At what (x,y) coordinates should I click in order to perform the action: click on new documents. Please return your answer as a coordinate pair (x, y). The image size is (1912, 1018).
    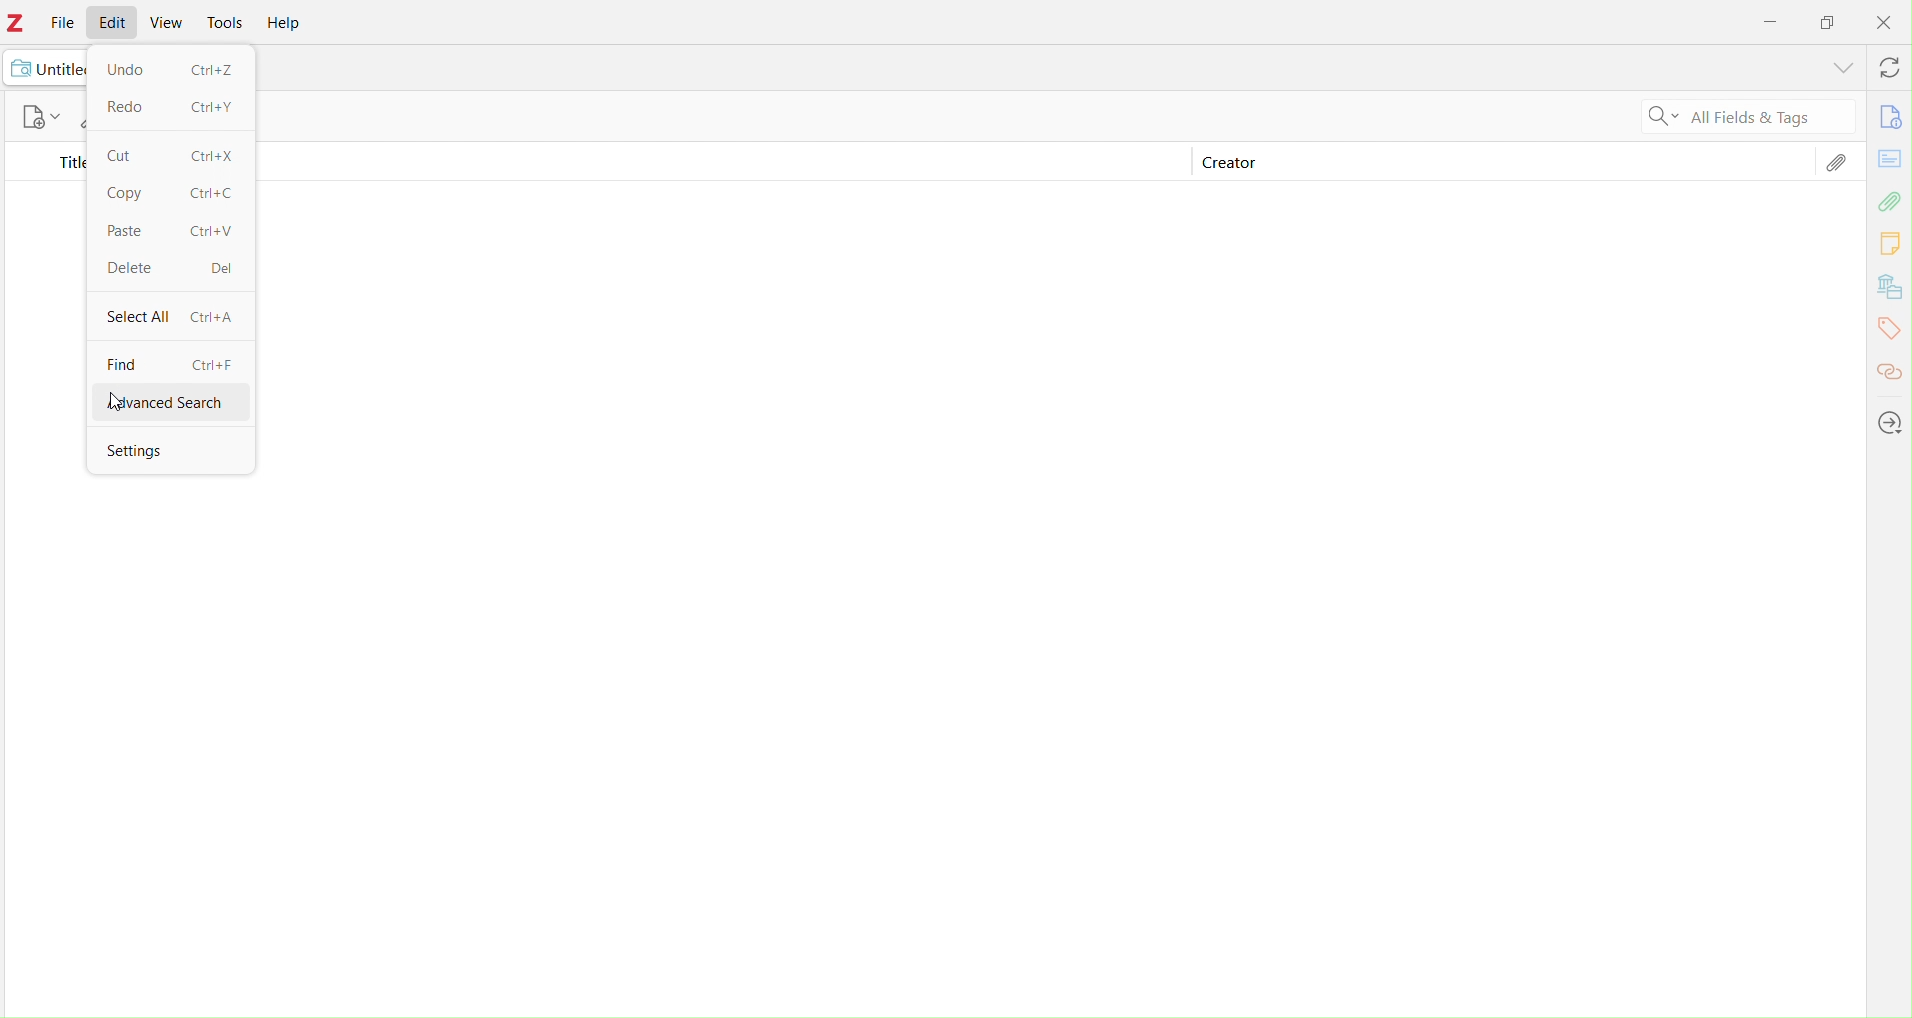
    Looking at the image, I should click on (39, 117).